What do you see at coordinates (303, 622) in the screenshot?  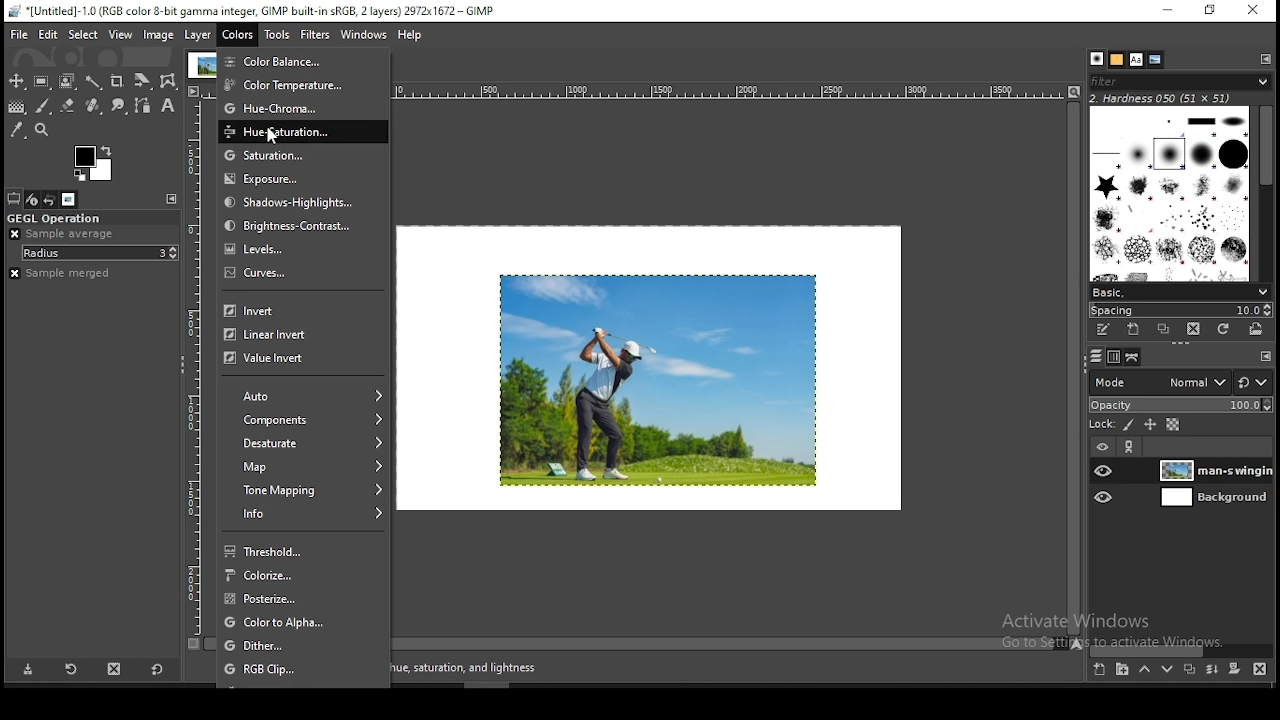 I see `color to alpha` at bounding box center [303, 622].